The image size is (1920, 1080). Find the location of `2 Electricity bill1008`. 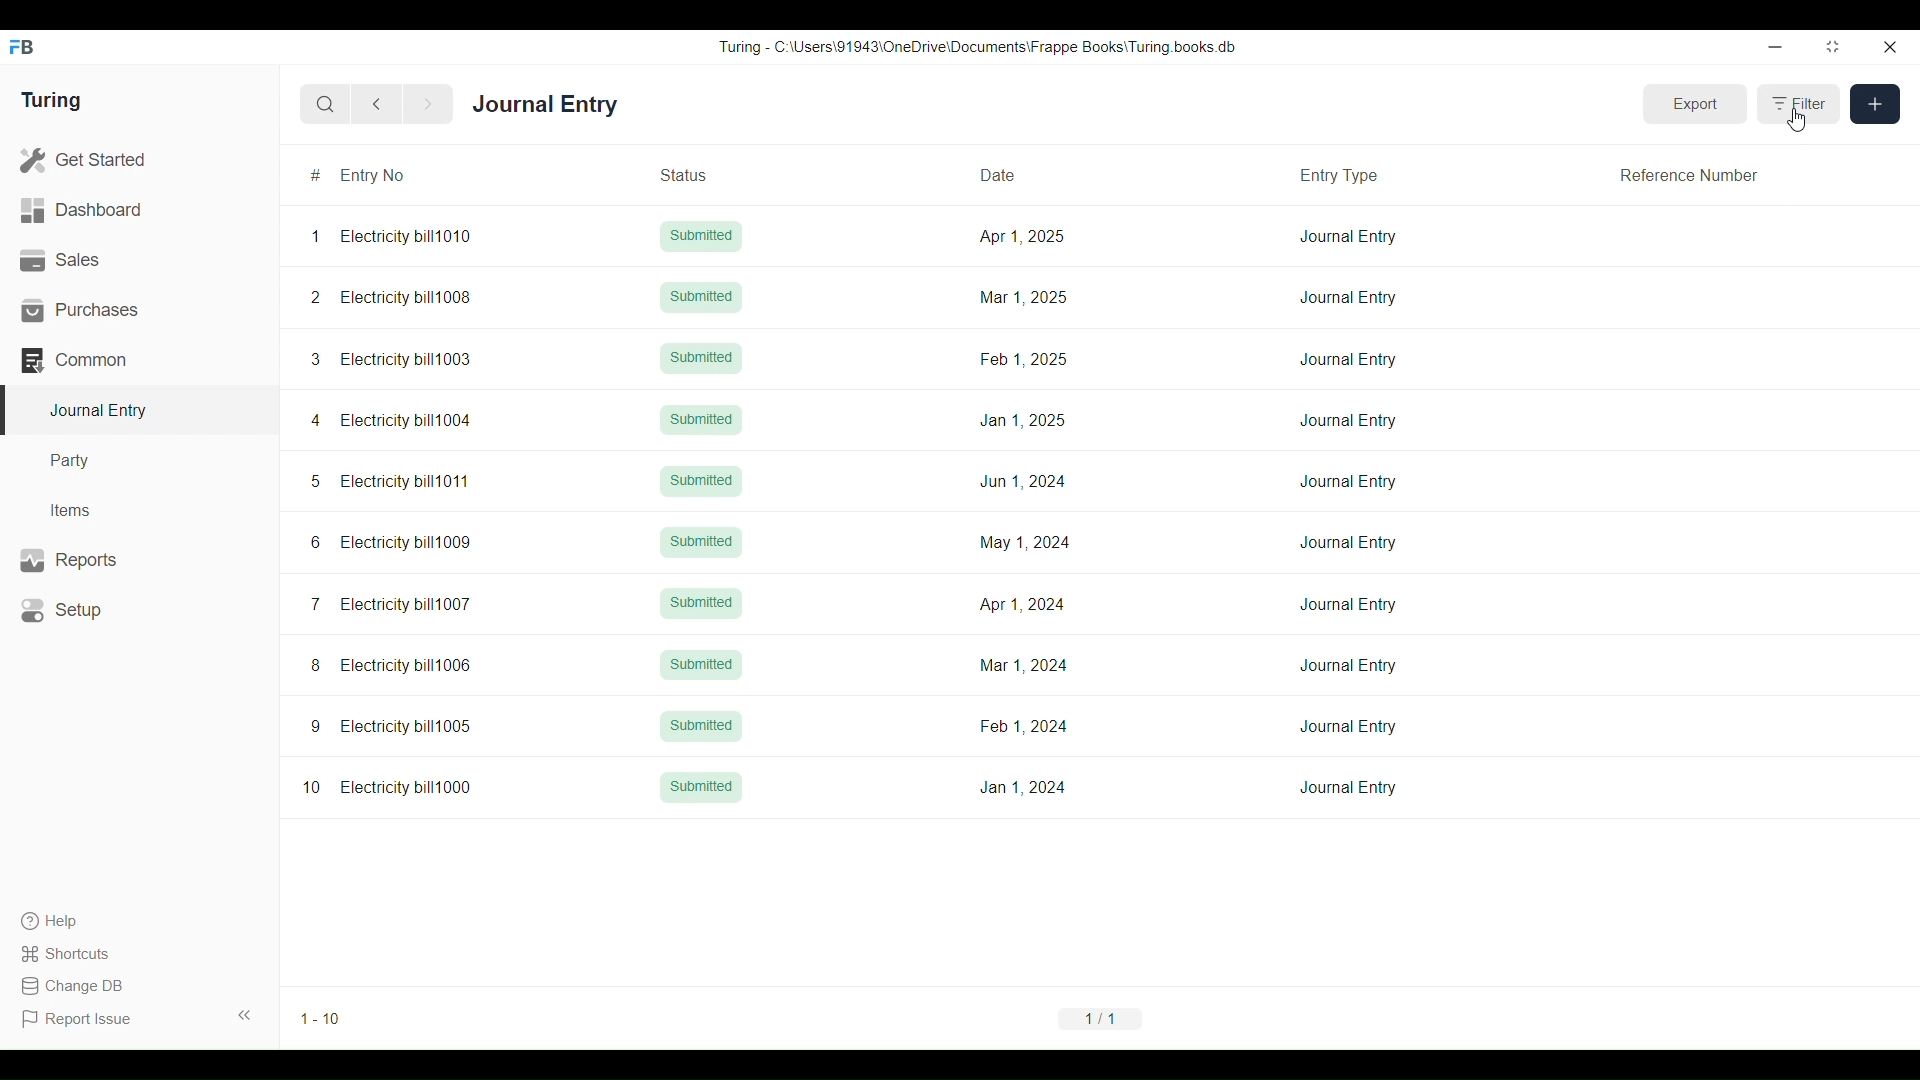

2 Electricity bill1008 is located at coordinates (391, 297).